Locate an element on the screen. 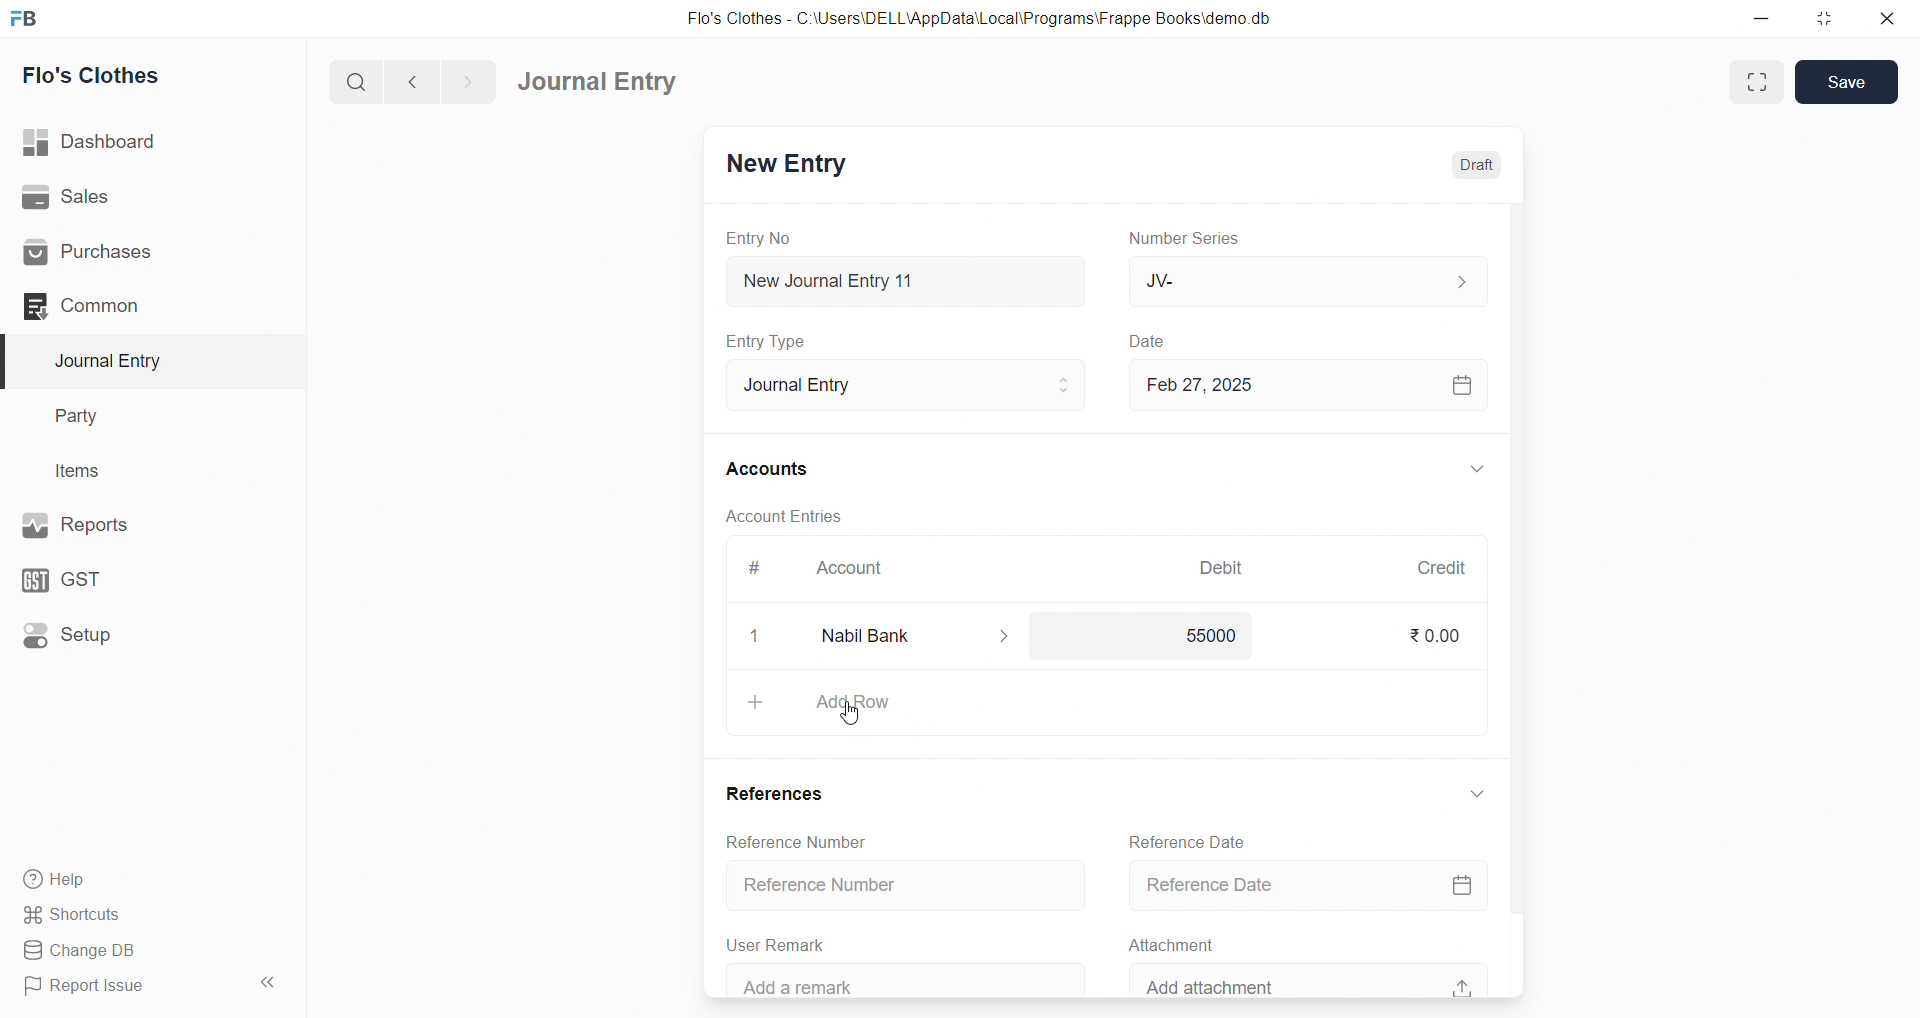  Journal Entry is located at coordinates (598, 81).